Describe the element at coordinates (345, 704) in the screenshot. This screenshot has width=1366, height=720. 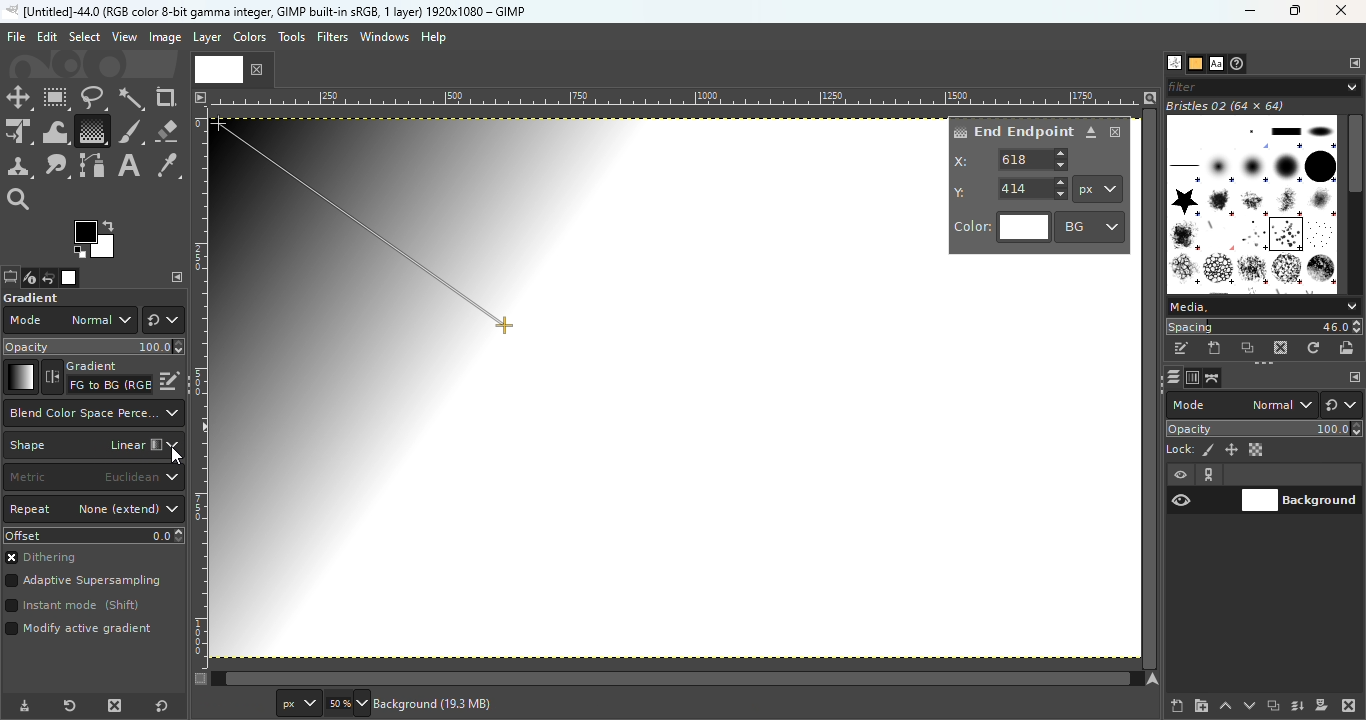
I see `Enter image size` at that location.